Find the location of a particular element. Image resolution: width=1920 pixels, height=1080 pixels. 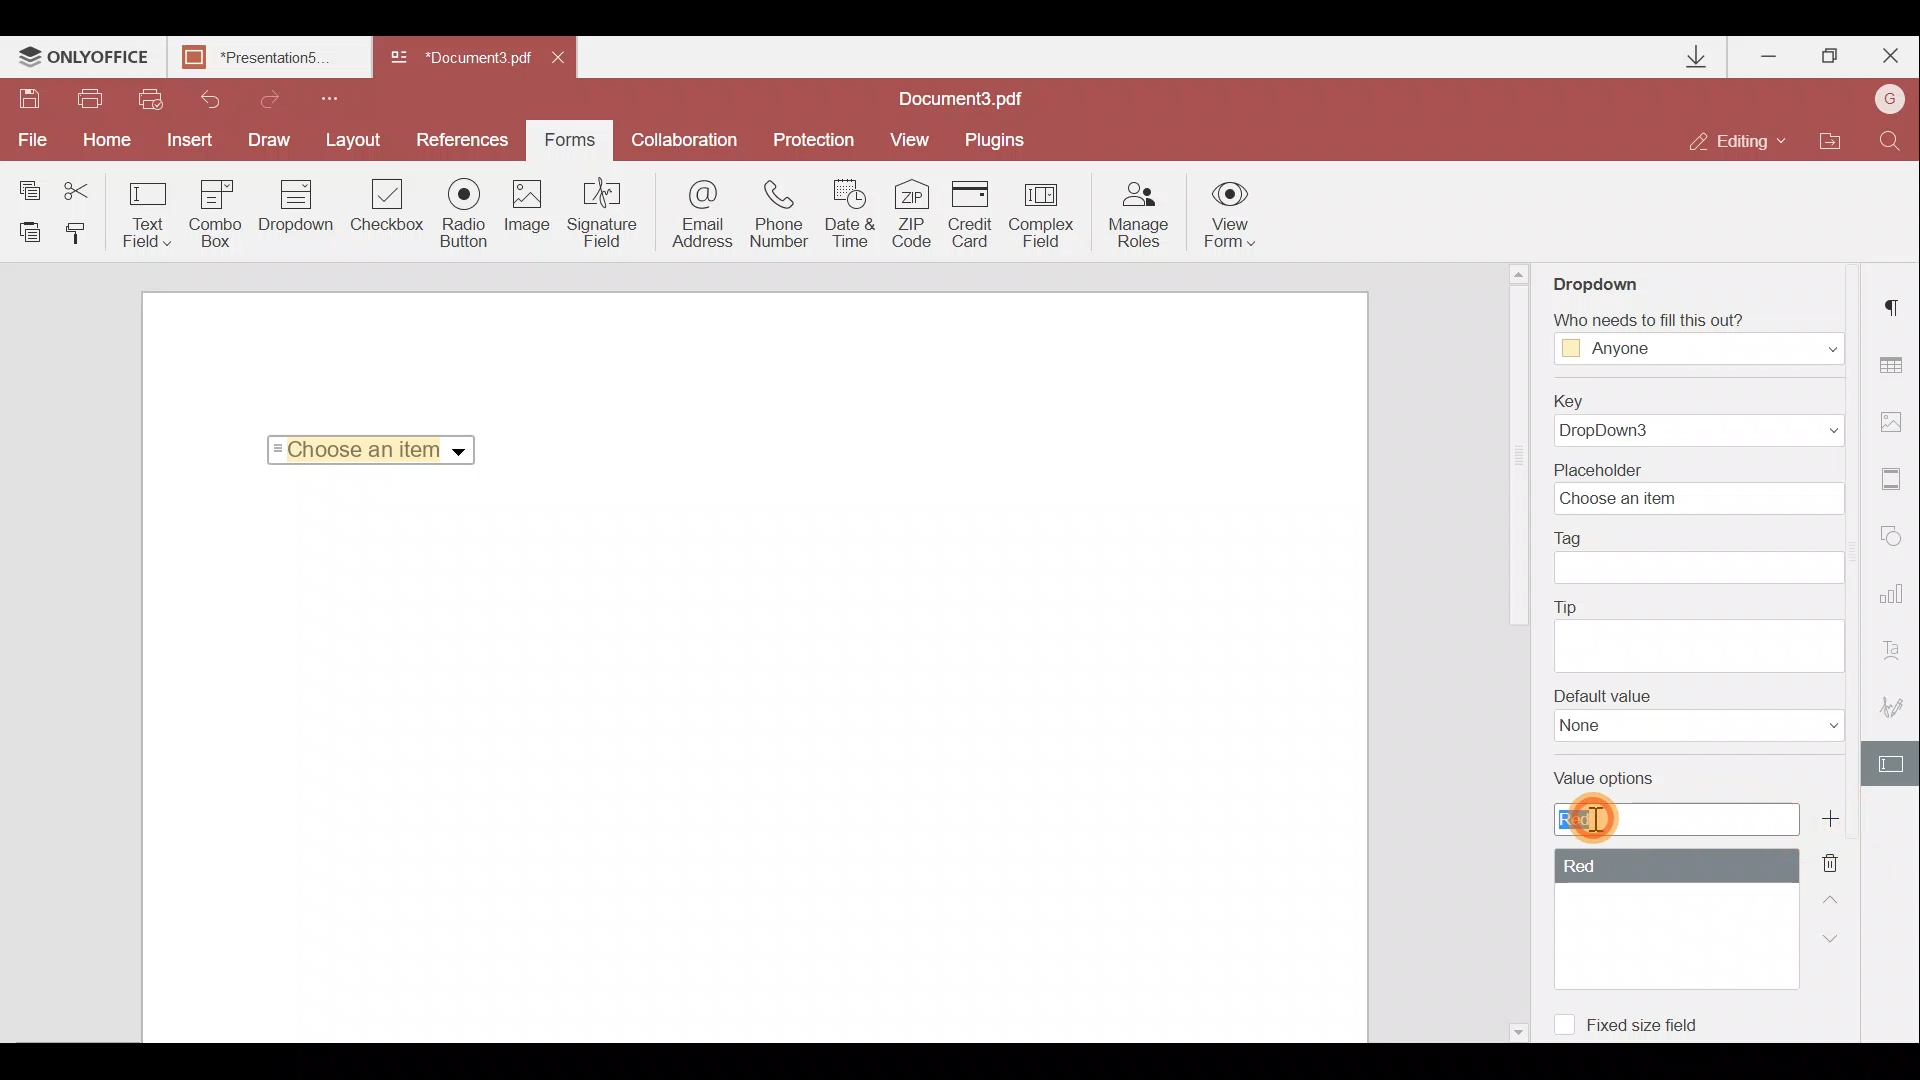

Selected Item is located at coordinates (365, 449).